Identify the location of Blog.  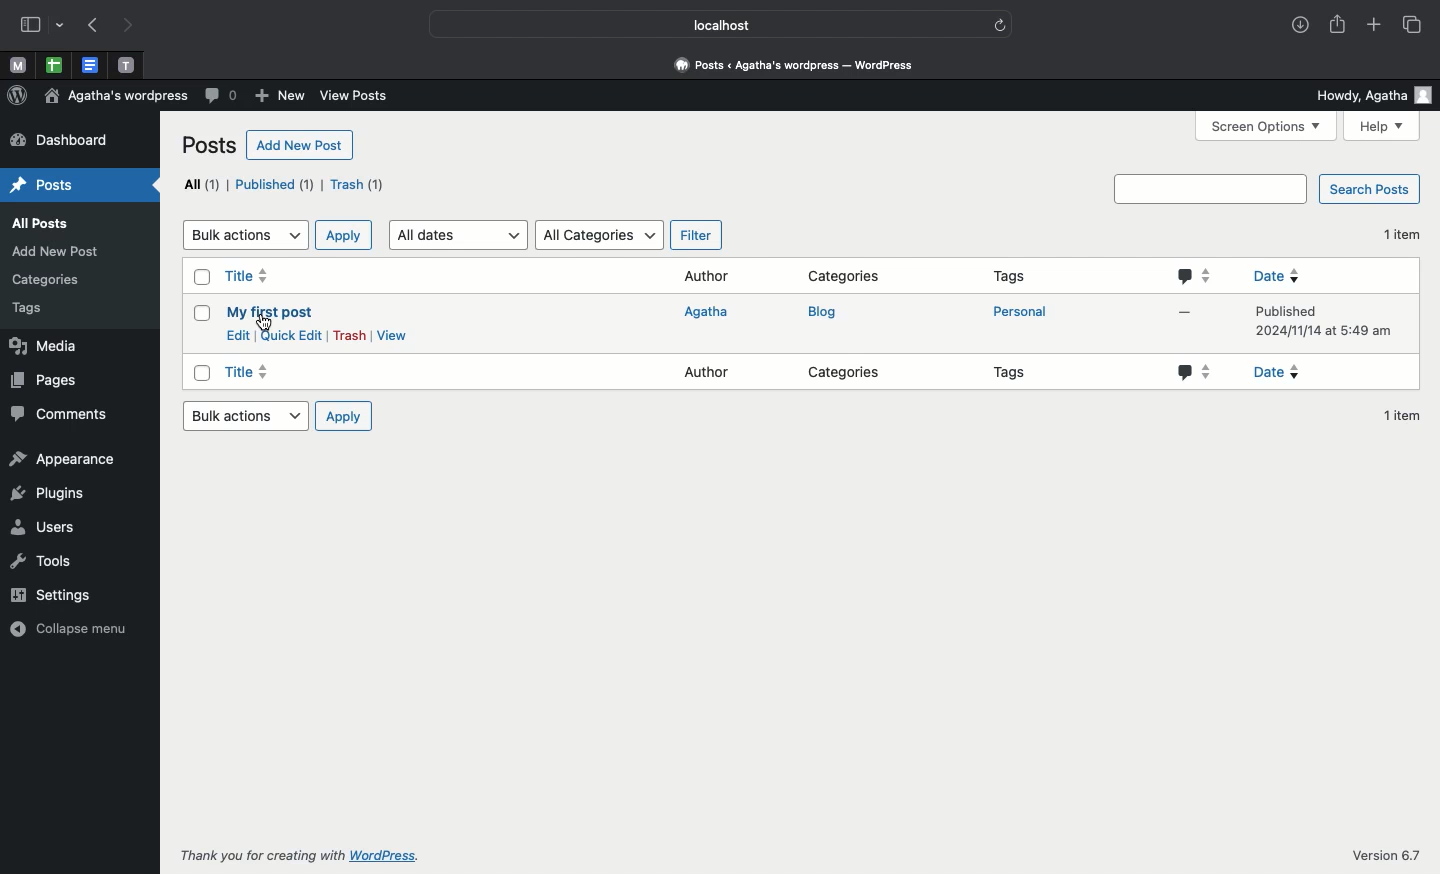
(824, 312).